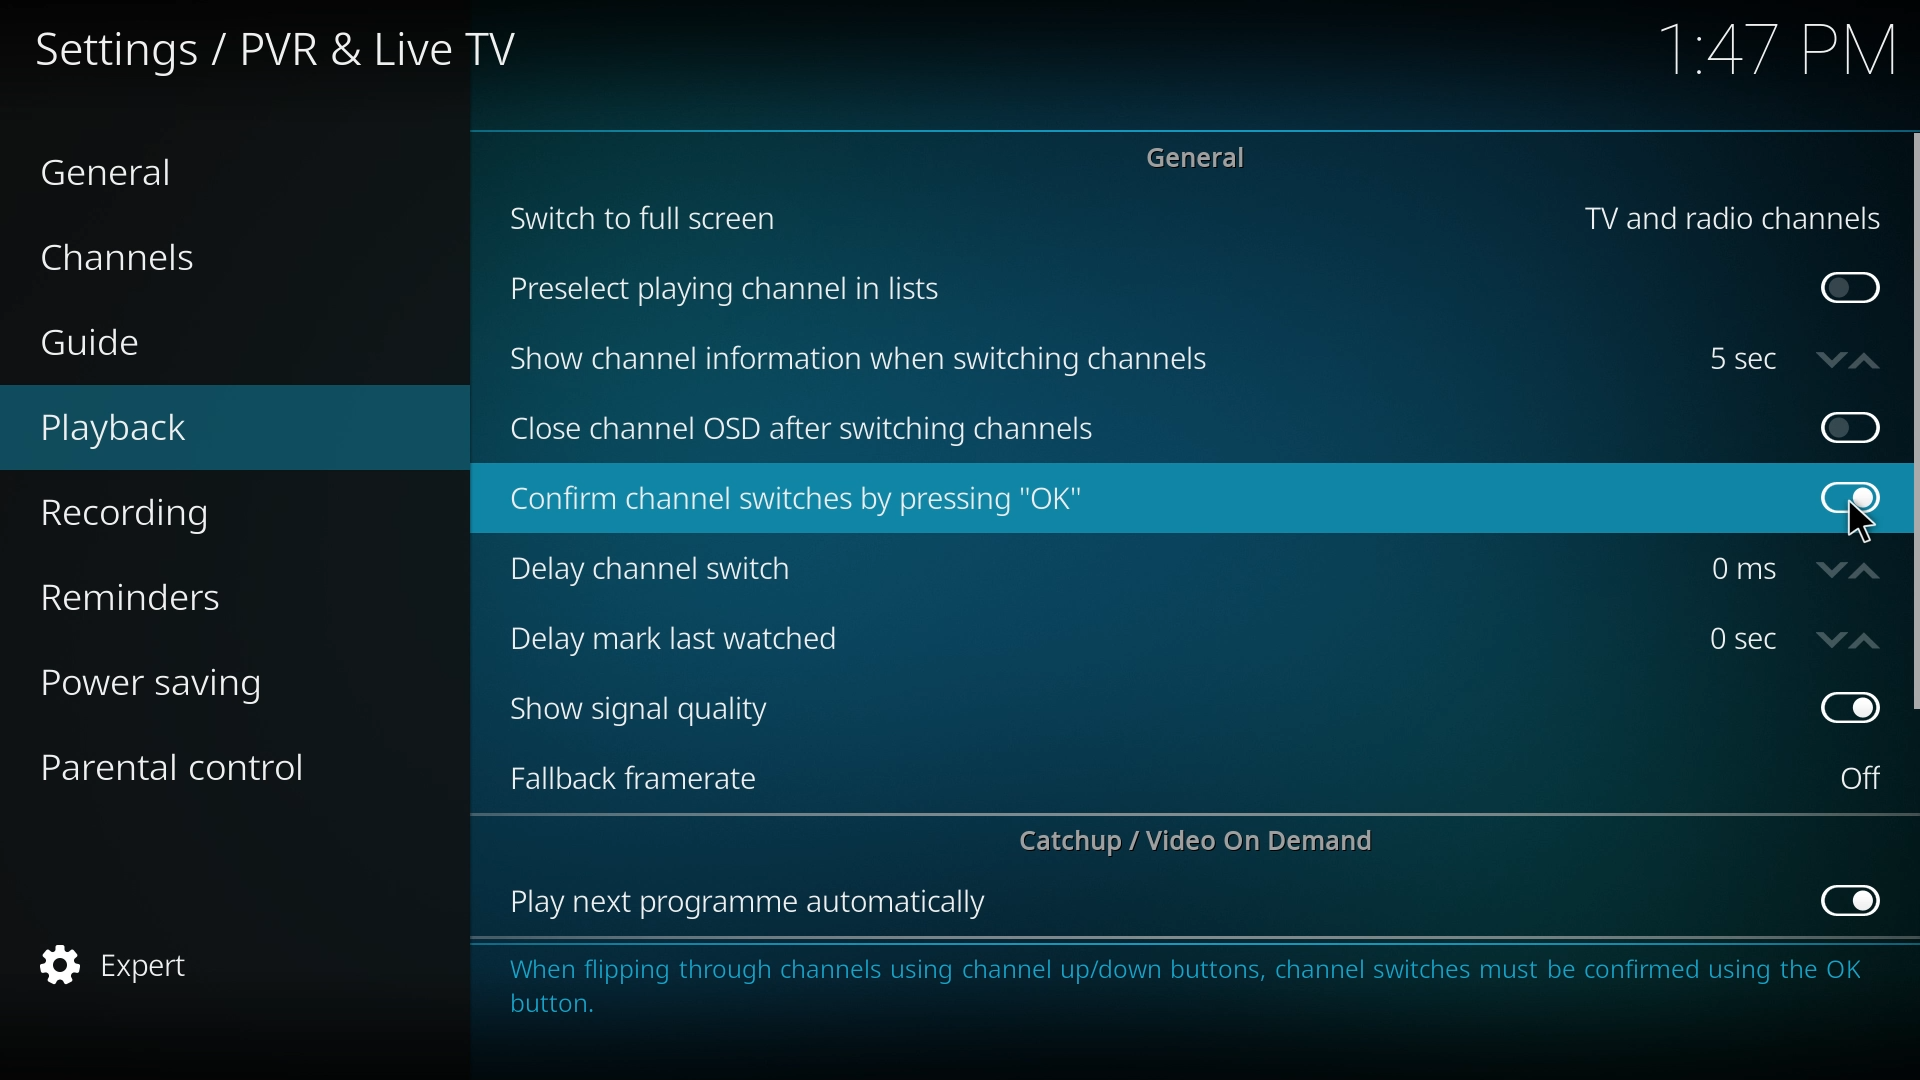  What do you see at coordinates (1743, 638) in the screenshot?
I see `time` at bounding box center [1743, 638].